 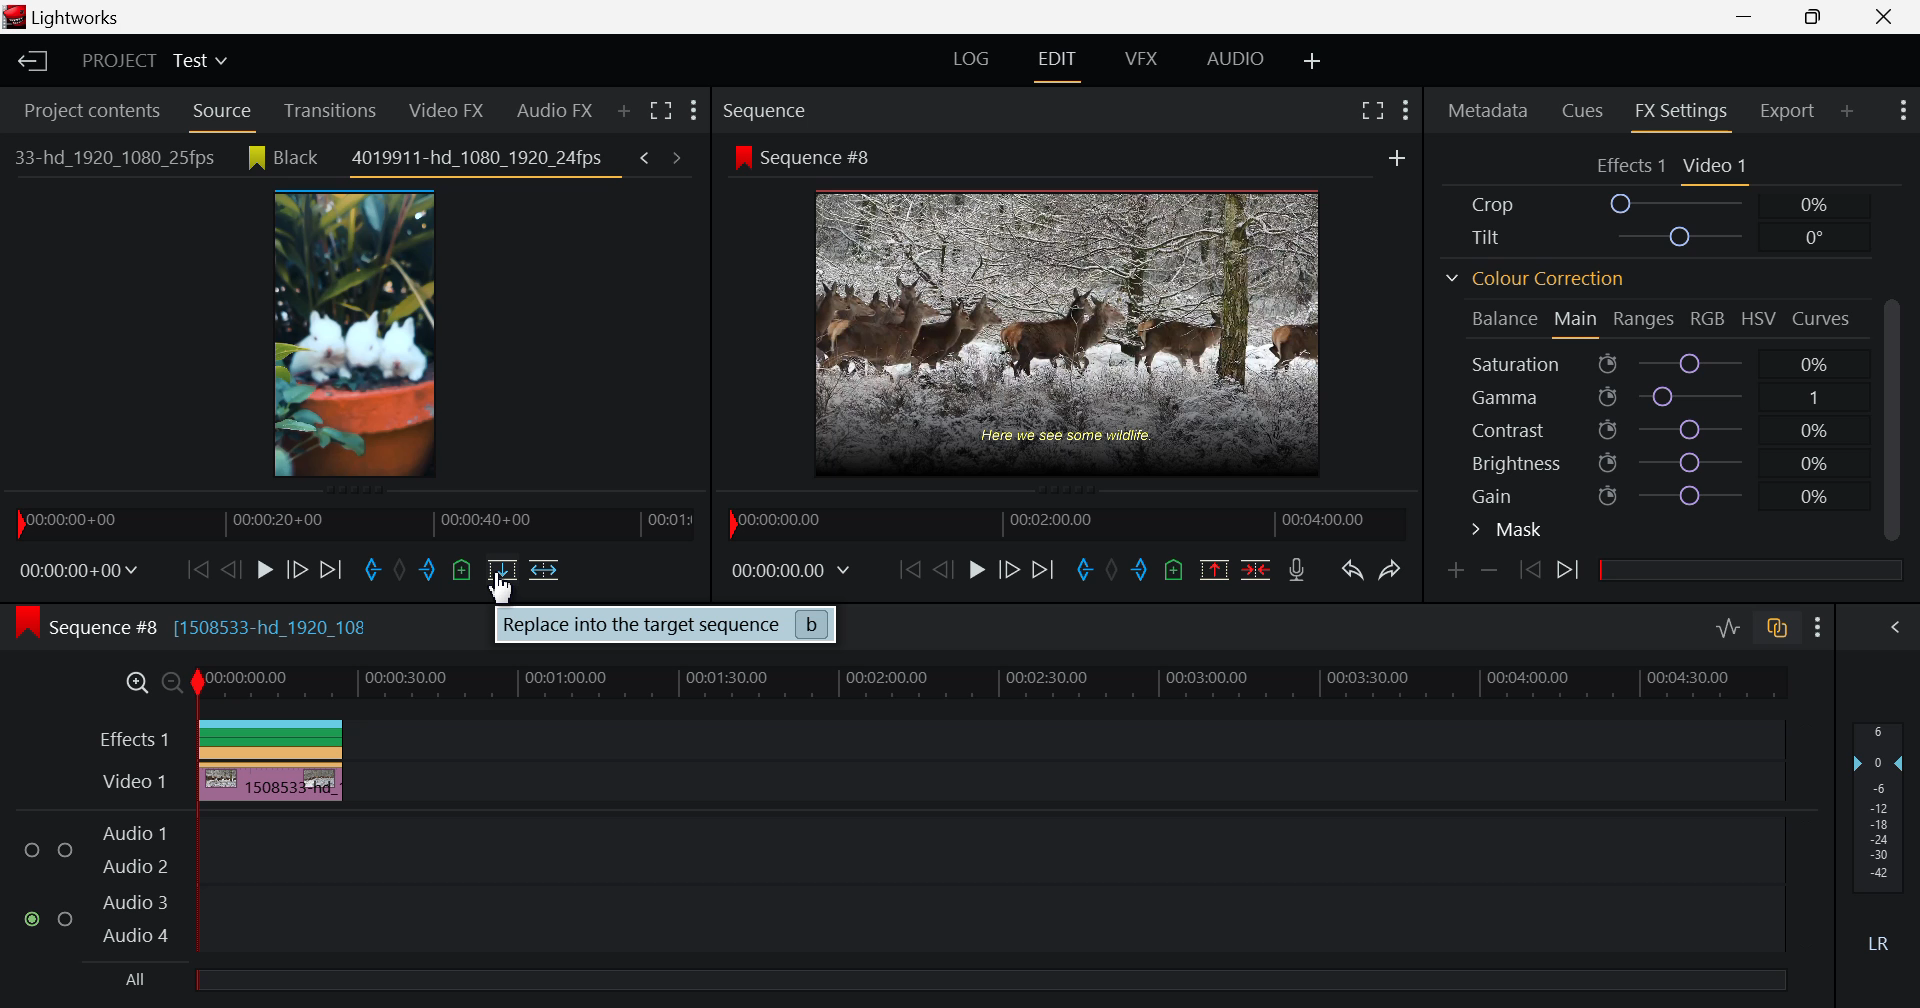 What do you see at coordinates (1661, 496) in the screenshot?
I see `Gain` at bounding box center [1661, 496].